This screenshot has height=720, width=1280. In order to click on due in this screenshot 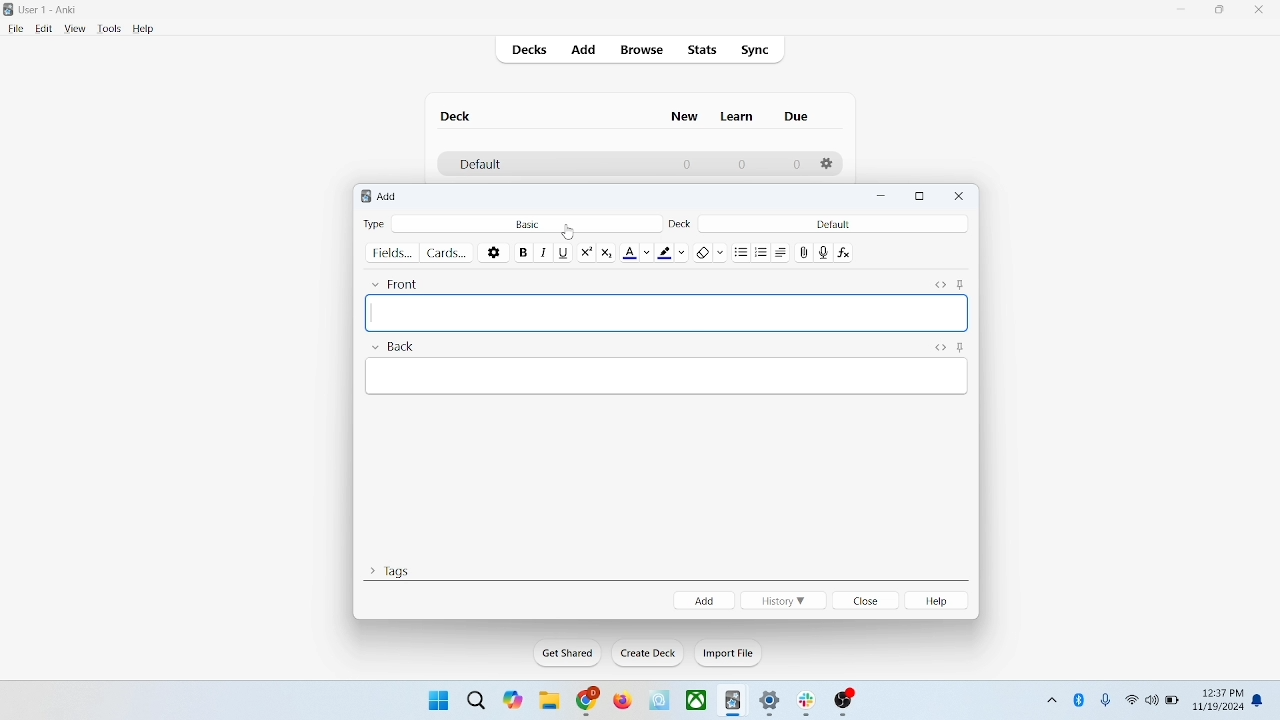, I will do `click(798, 117)`.